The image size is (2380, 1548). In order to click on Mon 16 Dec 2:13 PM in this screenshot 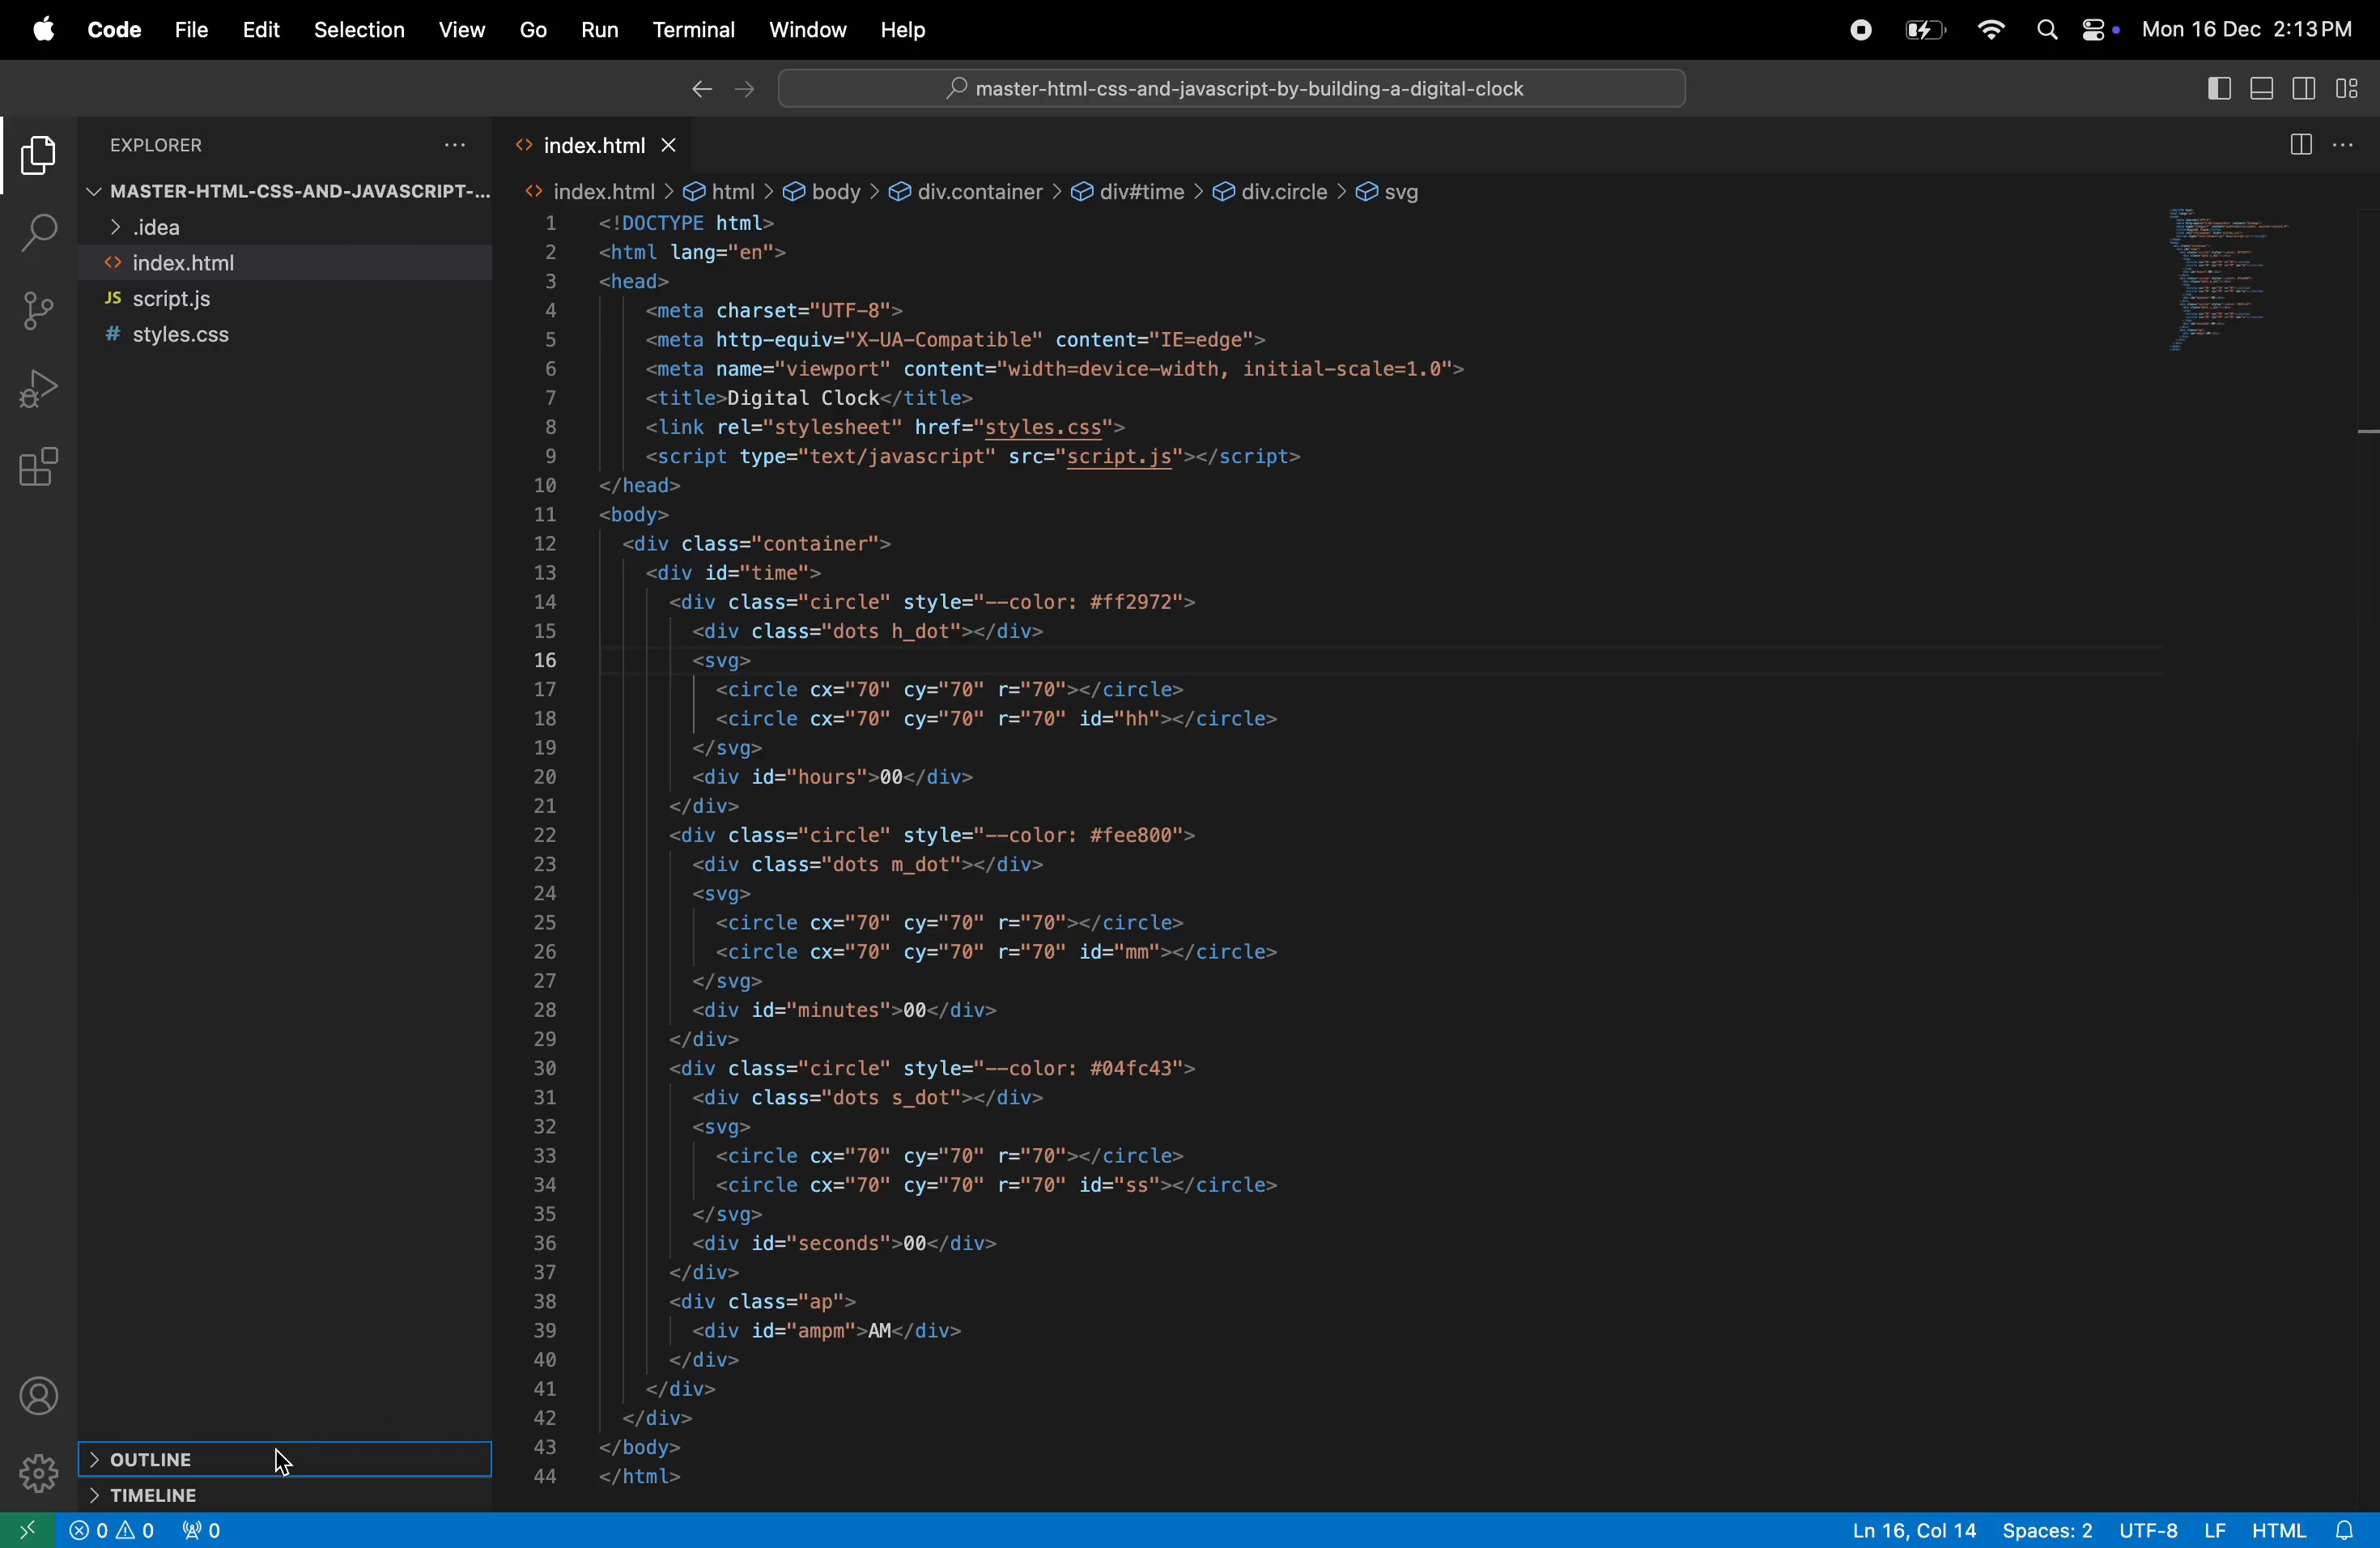, I will do `click(2254, 25)`.